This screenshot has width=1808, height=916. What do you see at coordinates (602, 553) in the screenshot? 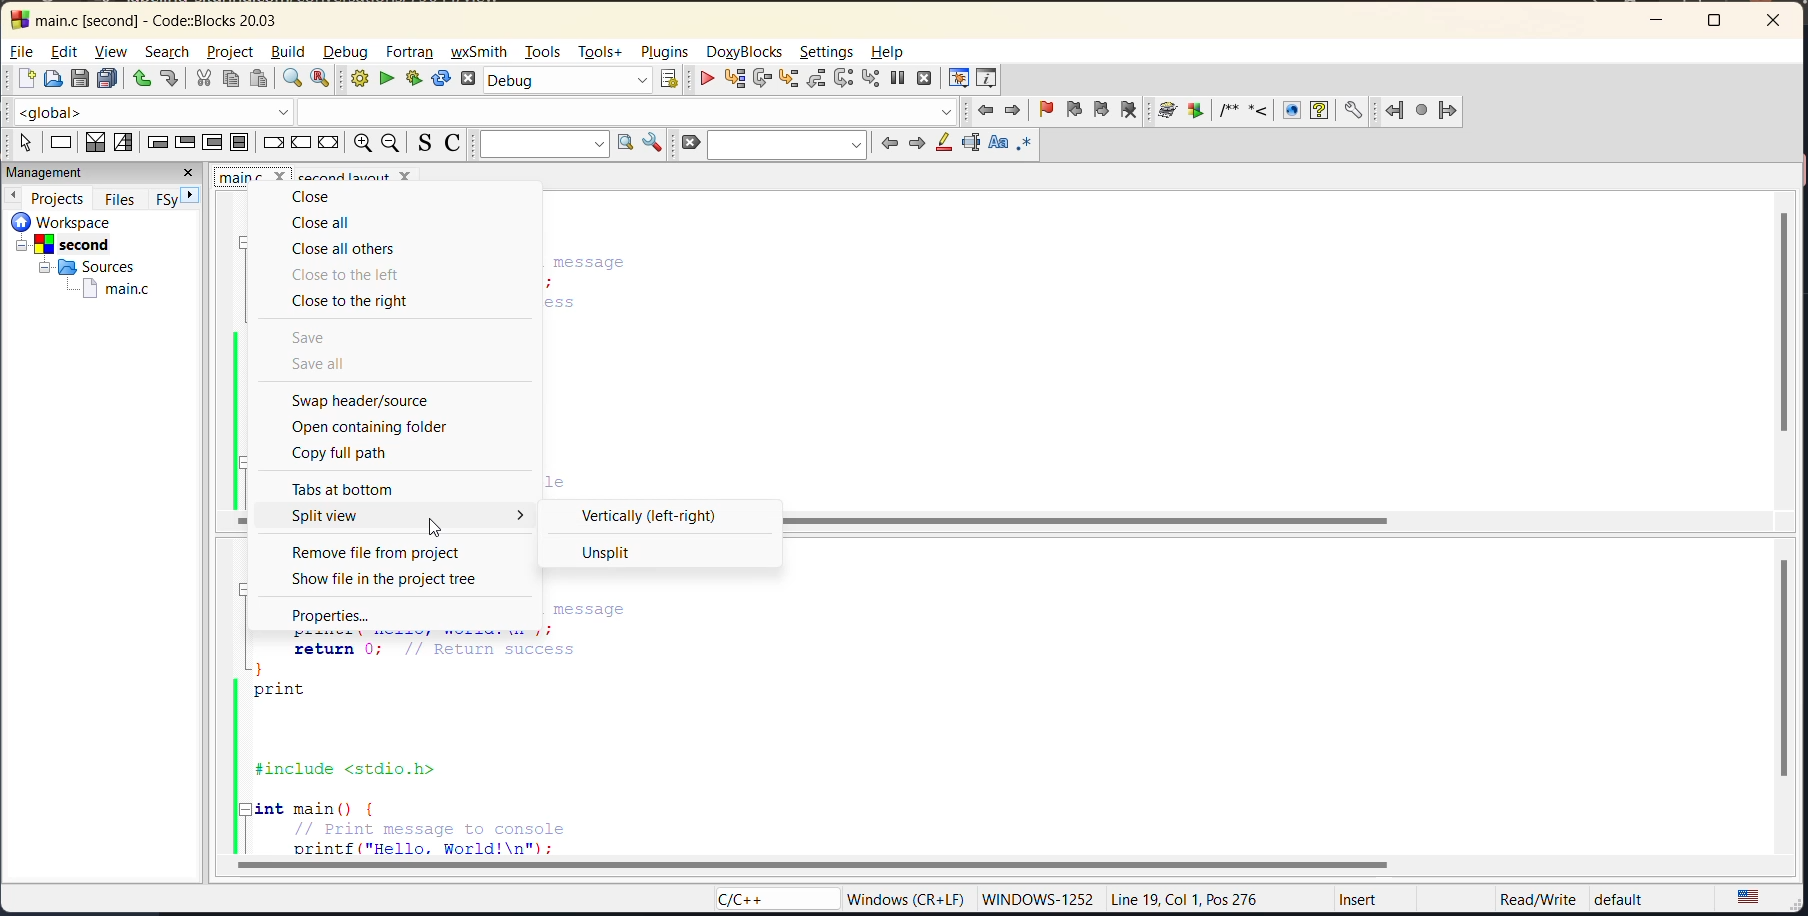
I see `unsplit` at bounding box center [602, 553].